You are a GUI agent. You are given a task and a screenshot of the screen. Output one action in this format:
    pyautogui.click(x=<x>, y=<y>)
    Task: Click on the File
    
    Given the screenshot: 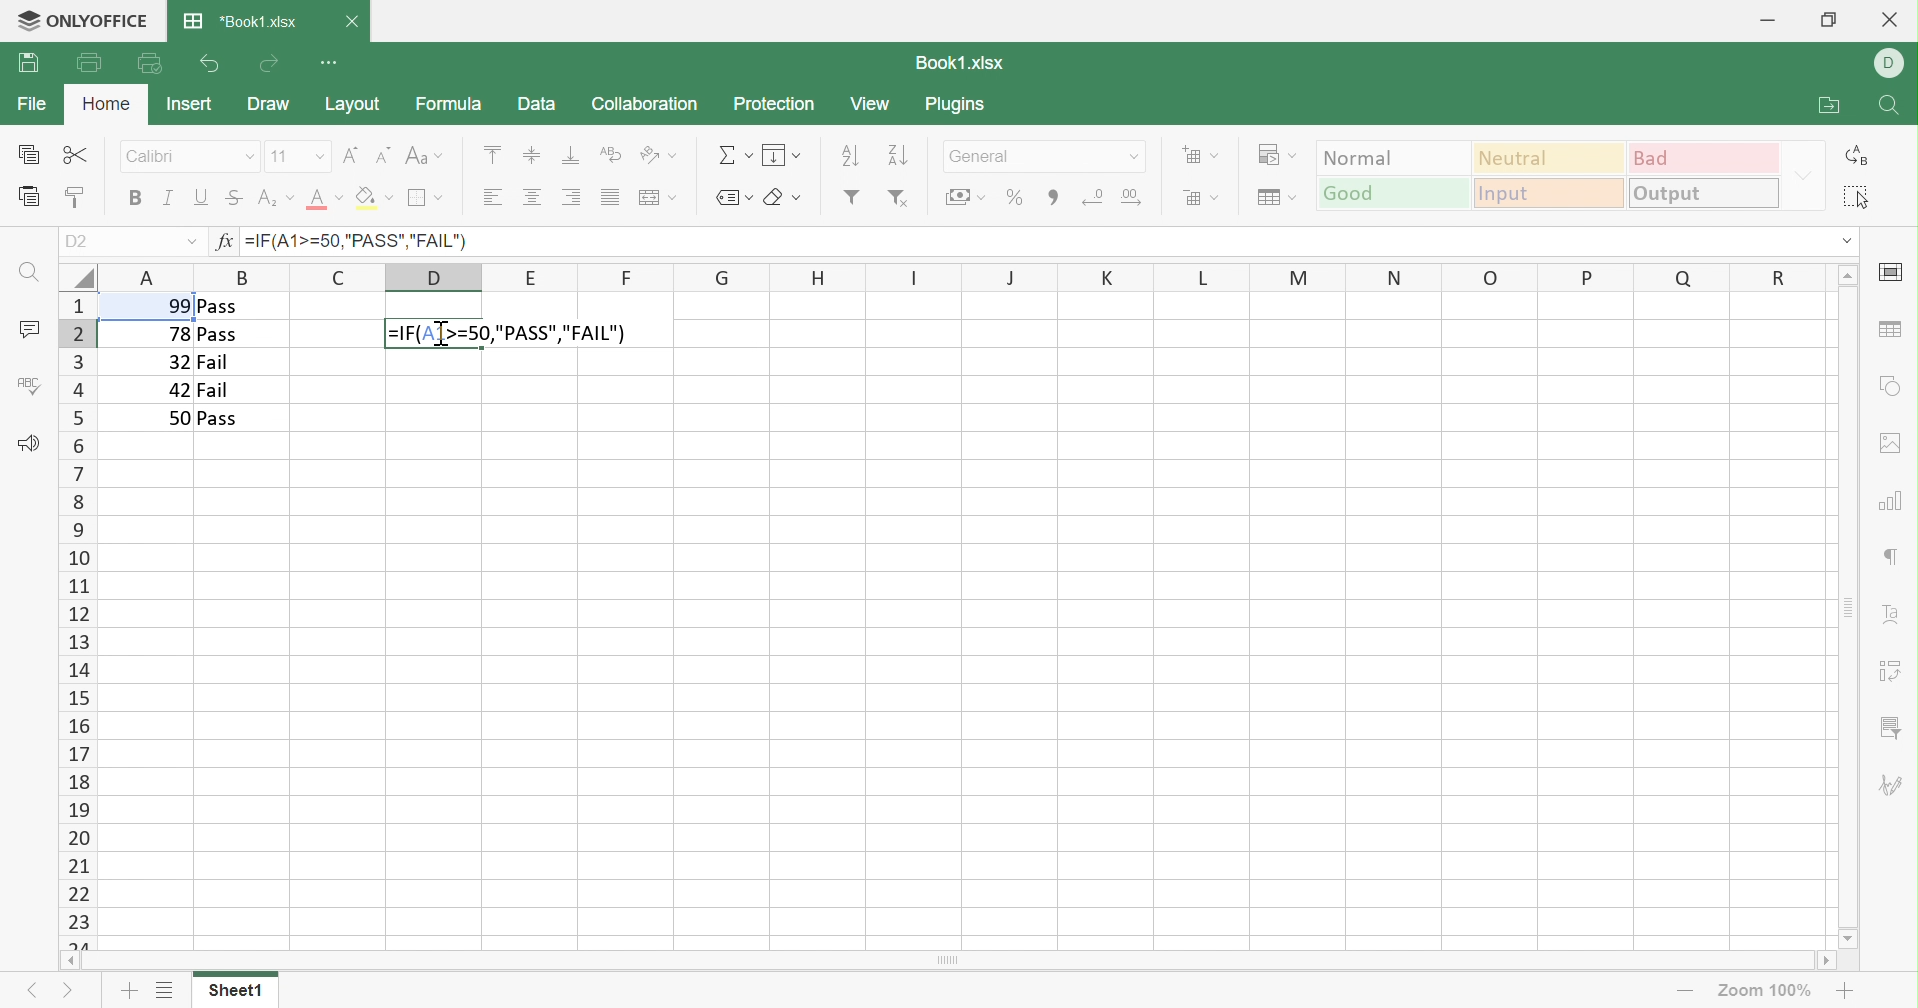 What is the action you would take?
    pyautogui.click(x=33, y=103)
    